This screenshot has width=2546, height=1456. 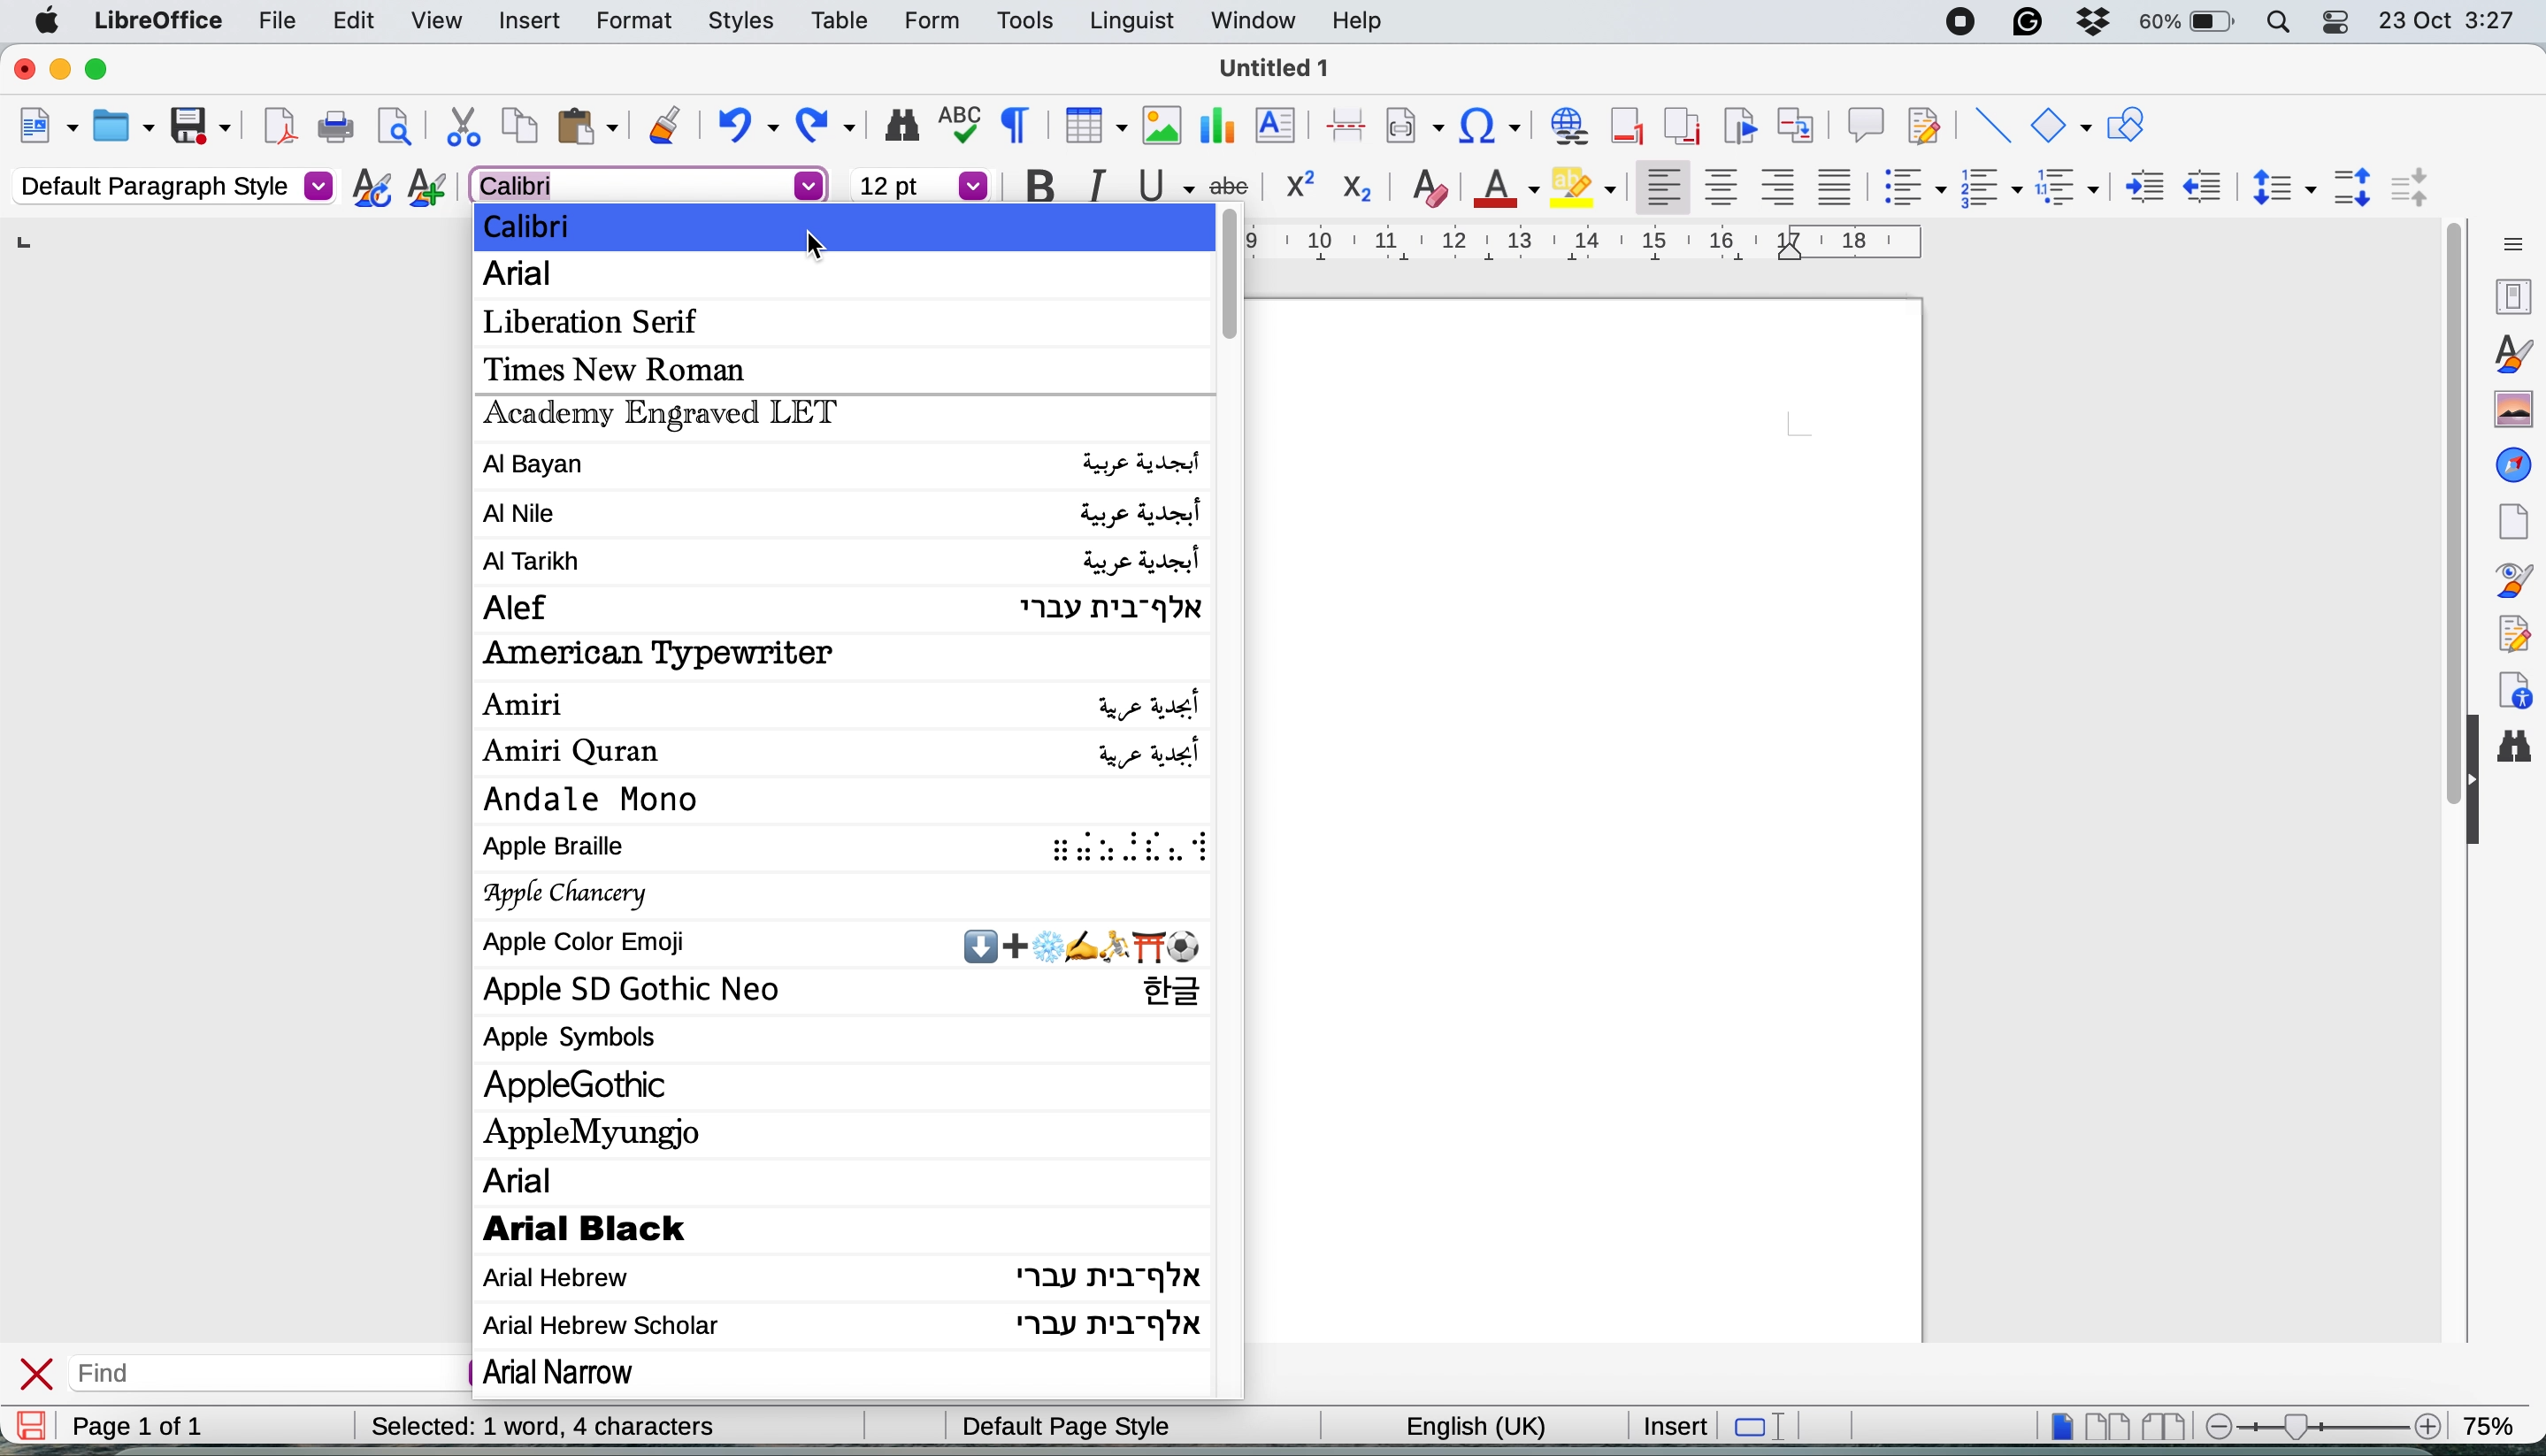 I want to click on window, so click(x=1249, y=25).